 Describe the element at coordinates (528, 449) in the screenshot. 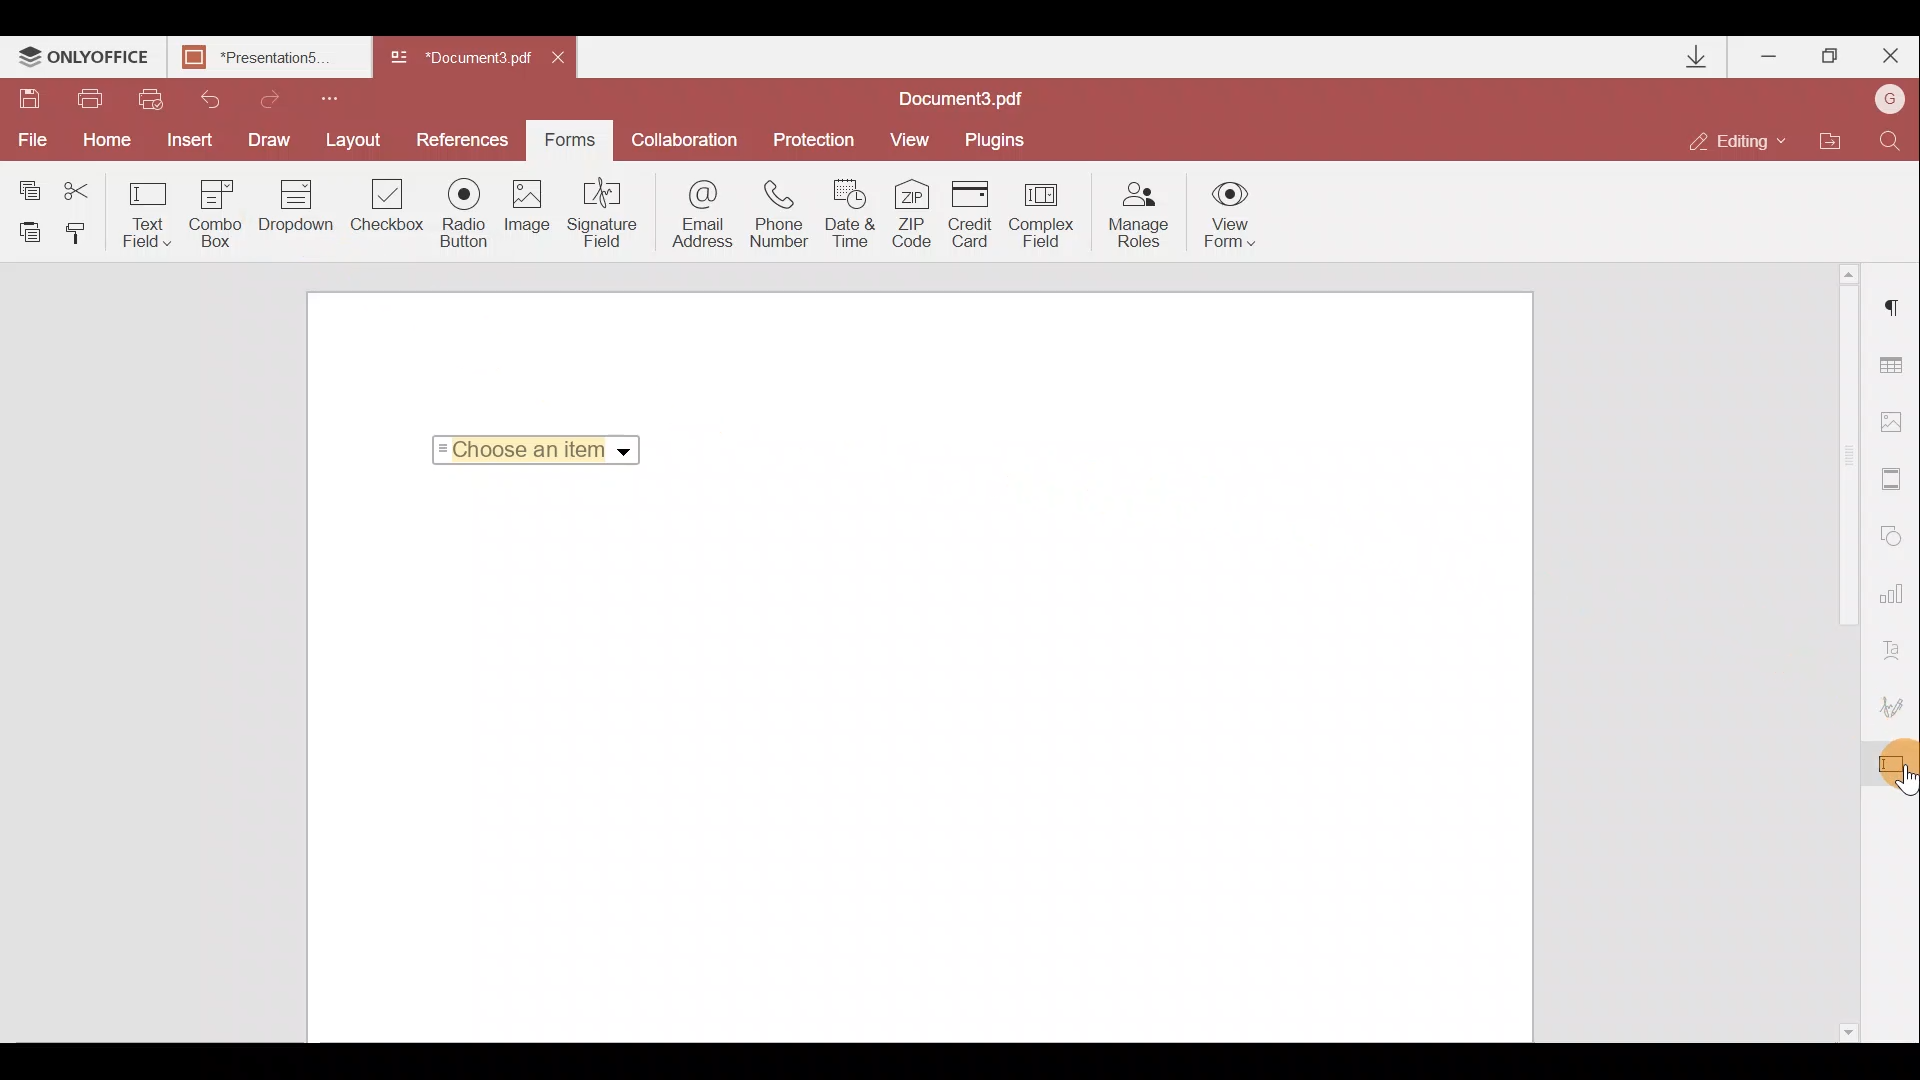

I see `Selected Item` at that location.